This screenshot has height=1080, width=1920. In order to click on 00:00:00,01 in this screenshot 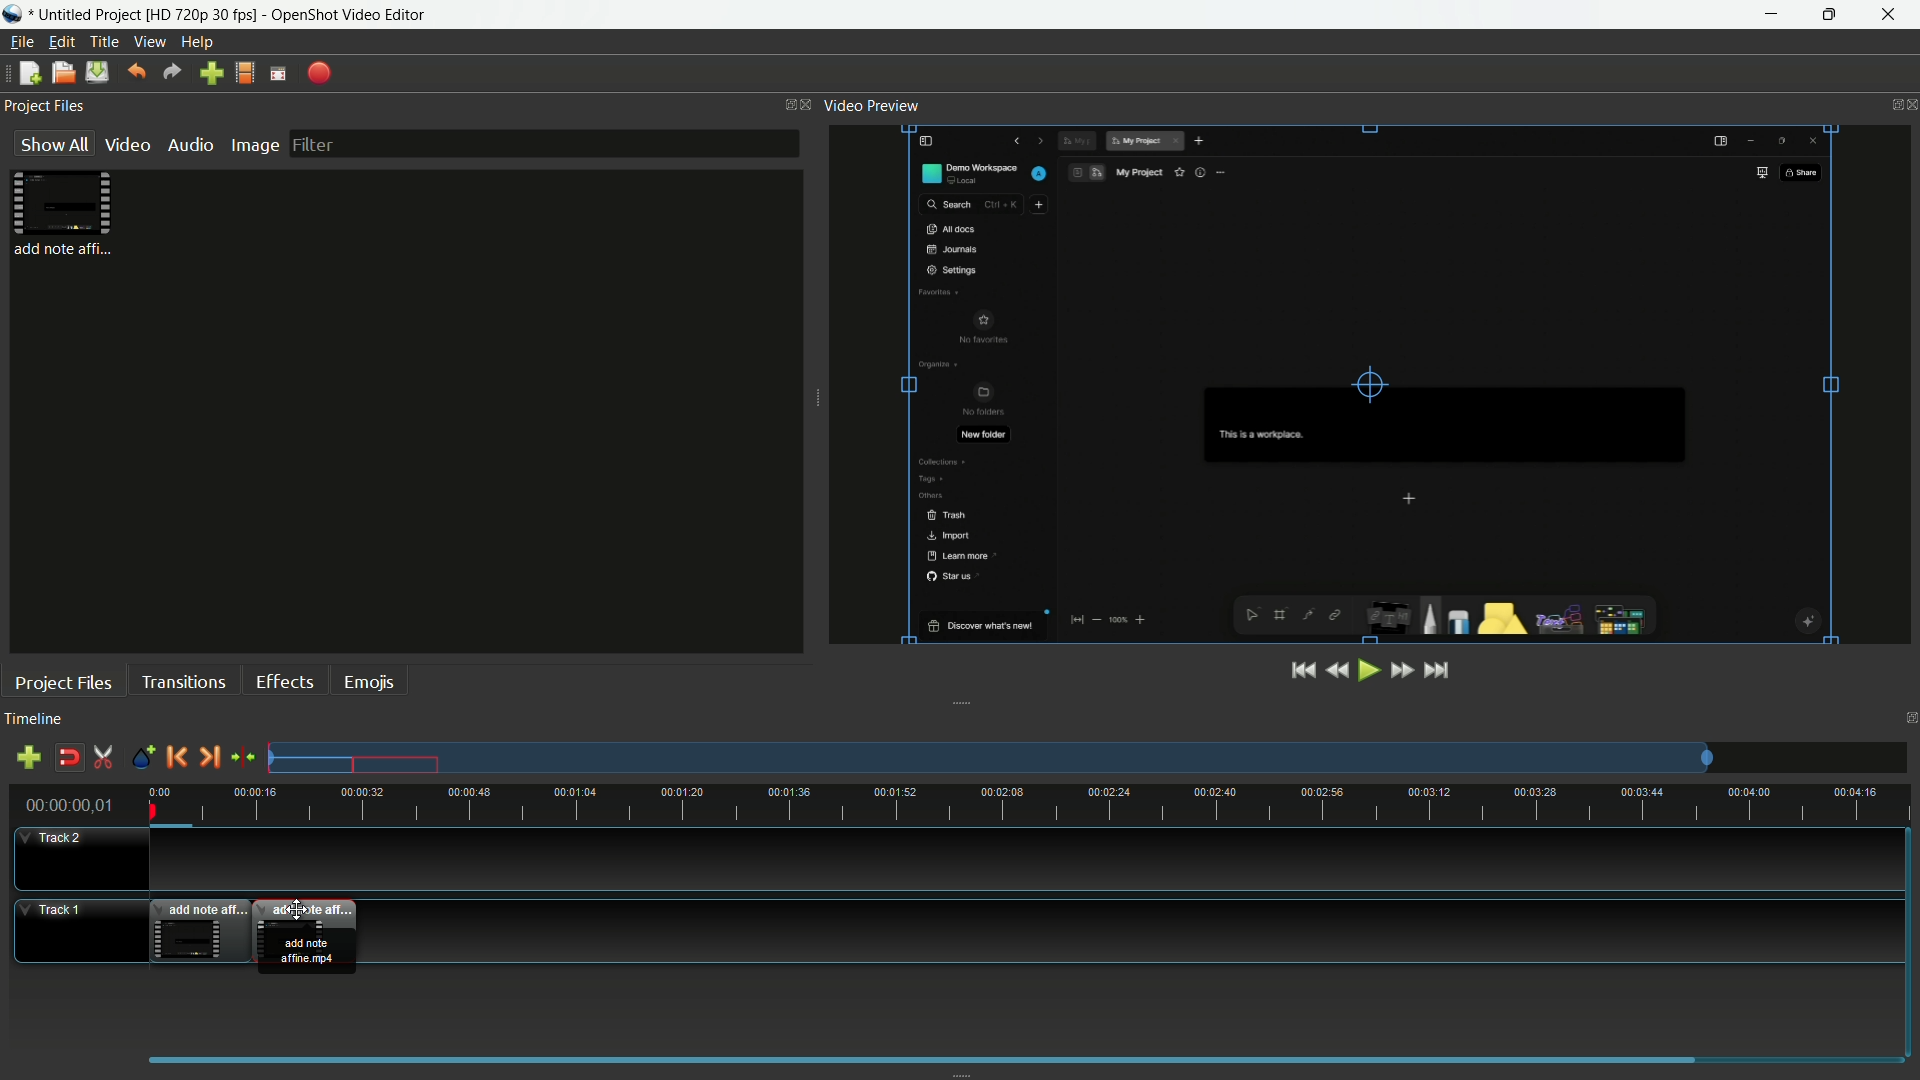, I will do `click(70, 803)`.